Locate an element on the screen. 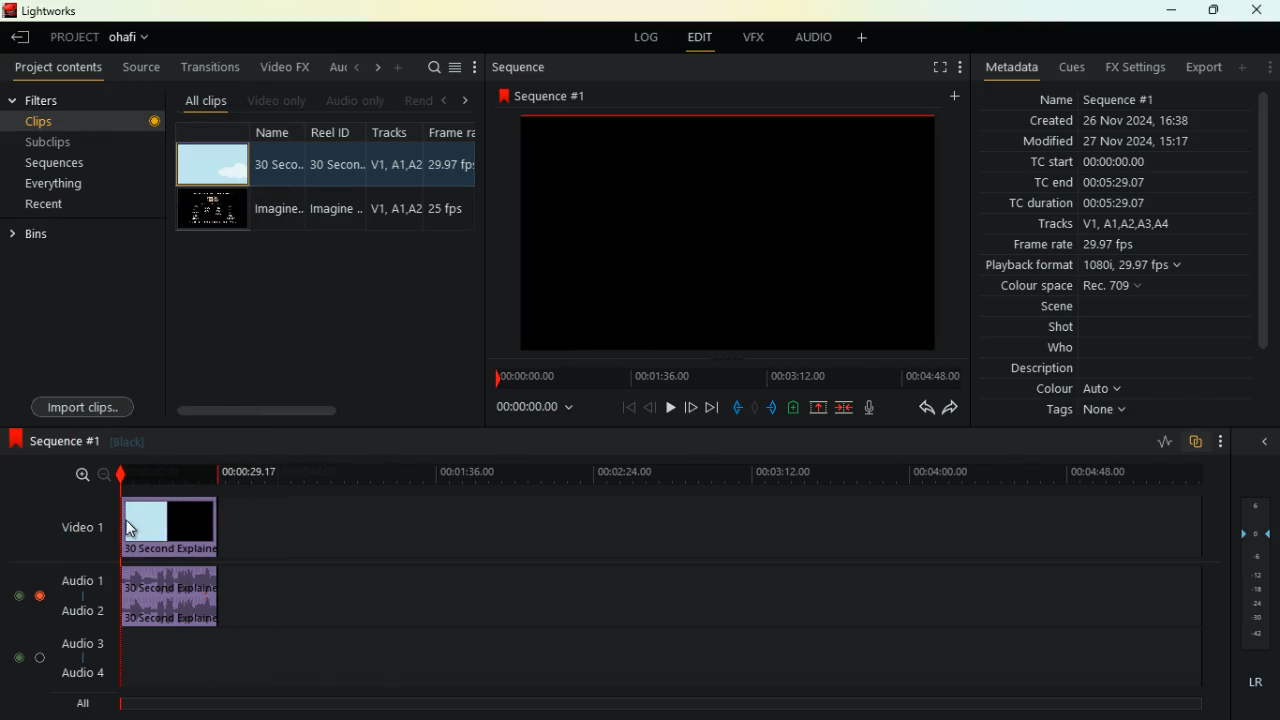 The width and height of the screenshot is (1280, 720). overlap is located at coordinates (1194, 442).